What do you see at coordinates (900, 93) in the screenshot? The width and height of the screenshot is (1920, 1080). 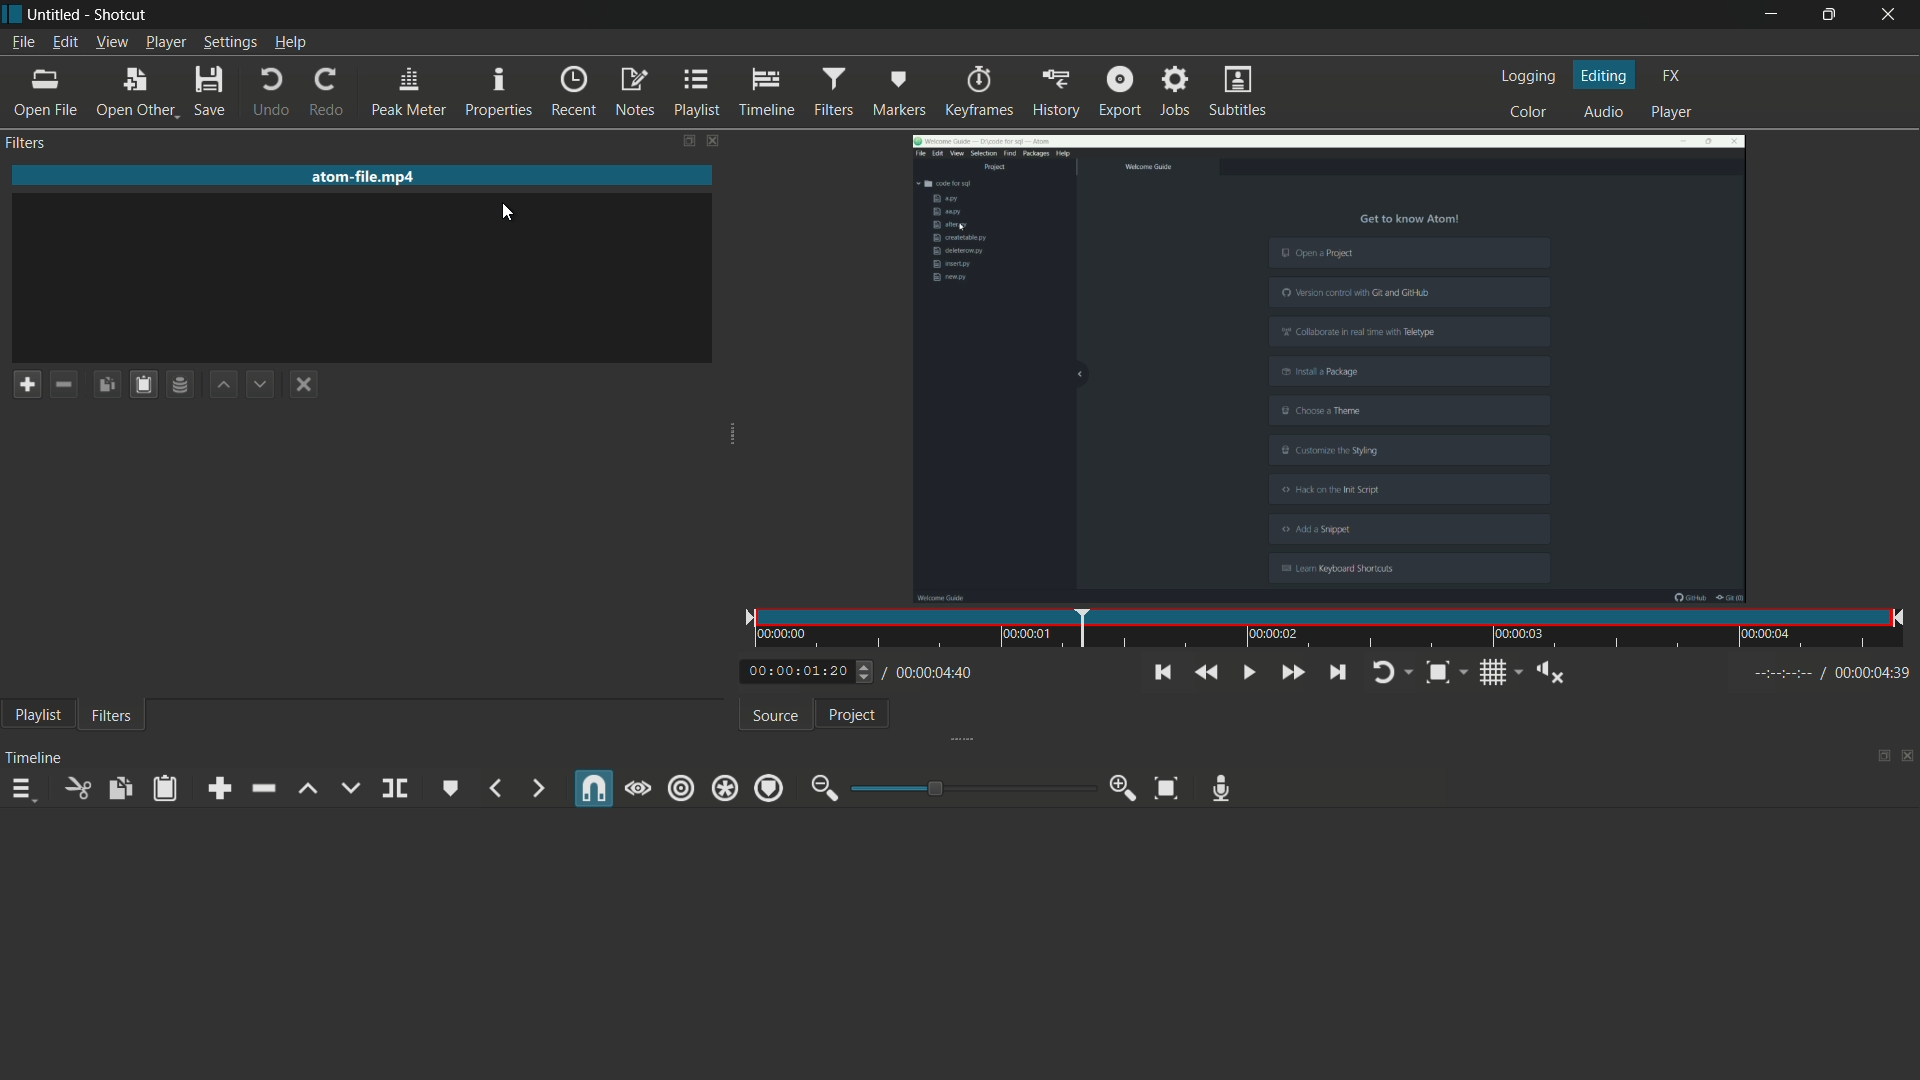 I see `markers` at bounding box center [900, 93].